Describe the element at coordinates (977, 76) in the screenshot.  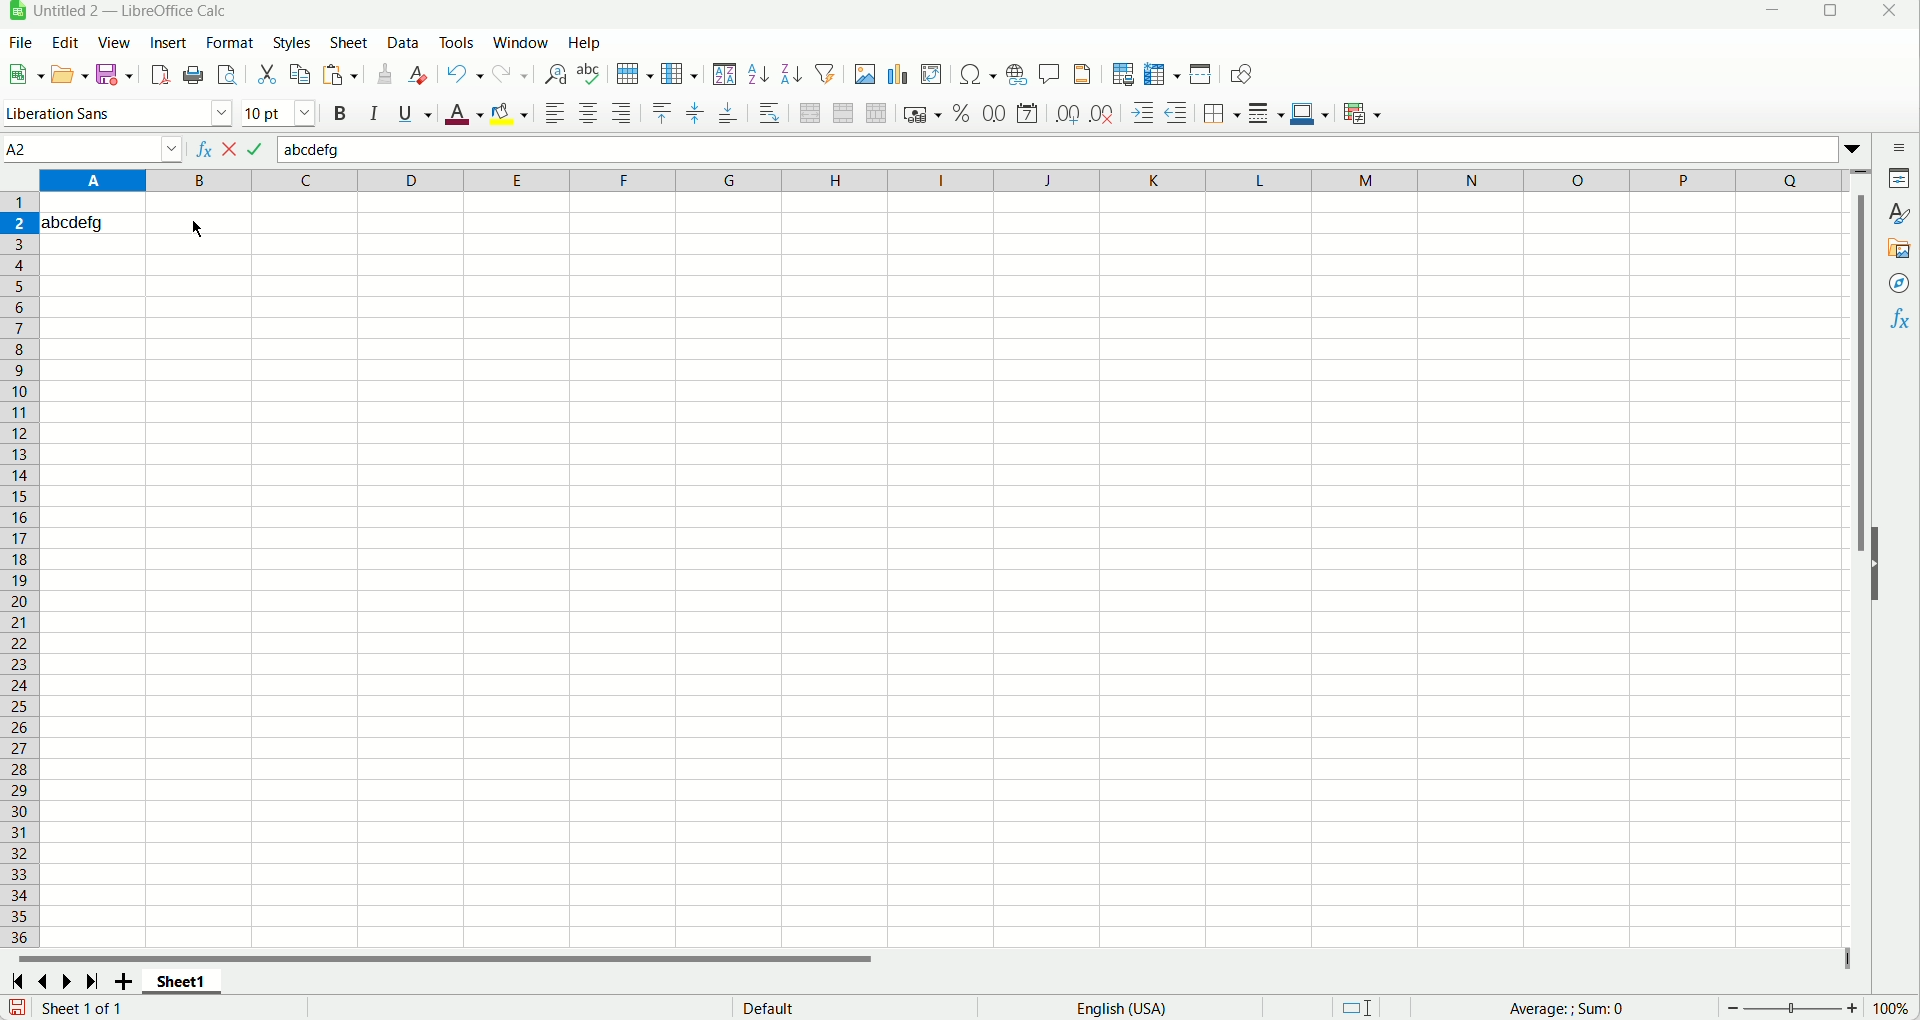
I see `insert special character` at that location.